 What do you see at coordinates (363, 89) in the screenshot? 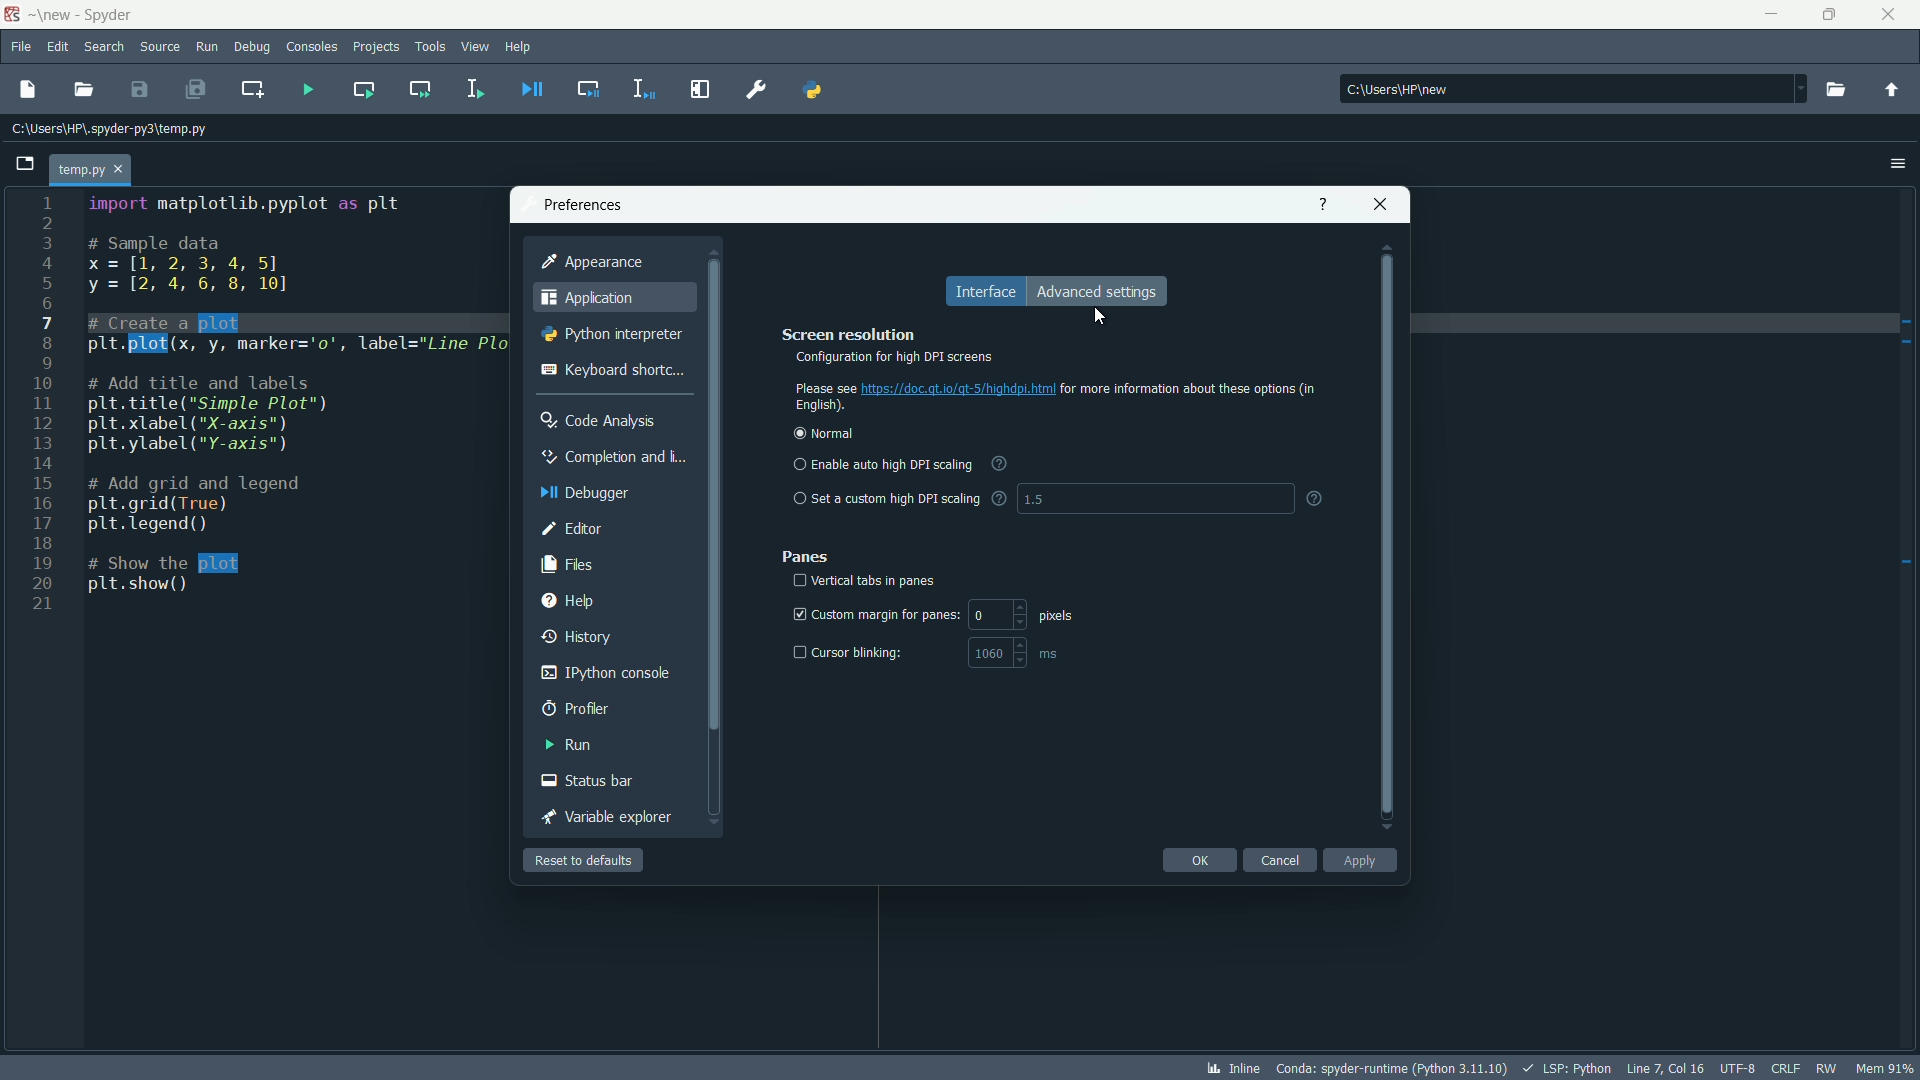
I see `run current cell` at bounding box center [363, 89].